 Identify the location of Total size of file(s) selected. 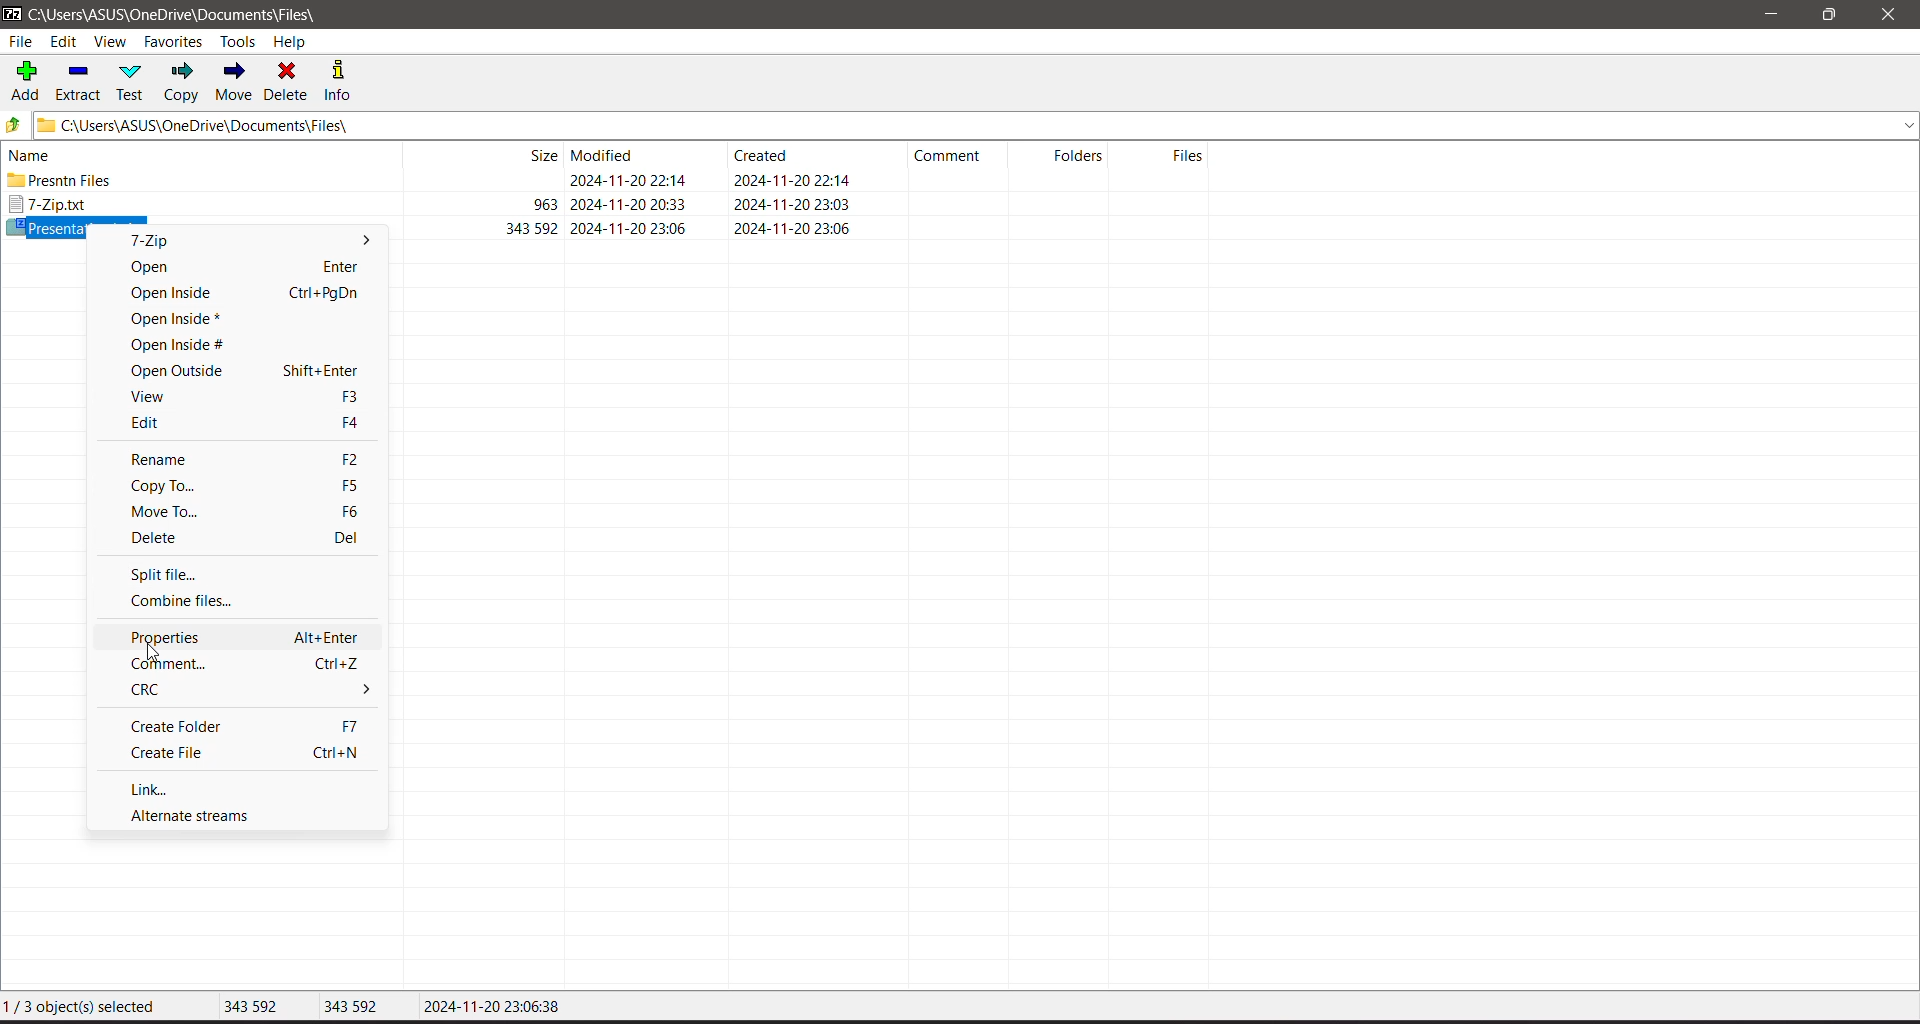
(255, 1008).